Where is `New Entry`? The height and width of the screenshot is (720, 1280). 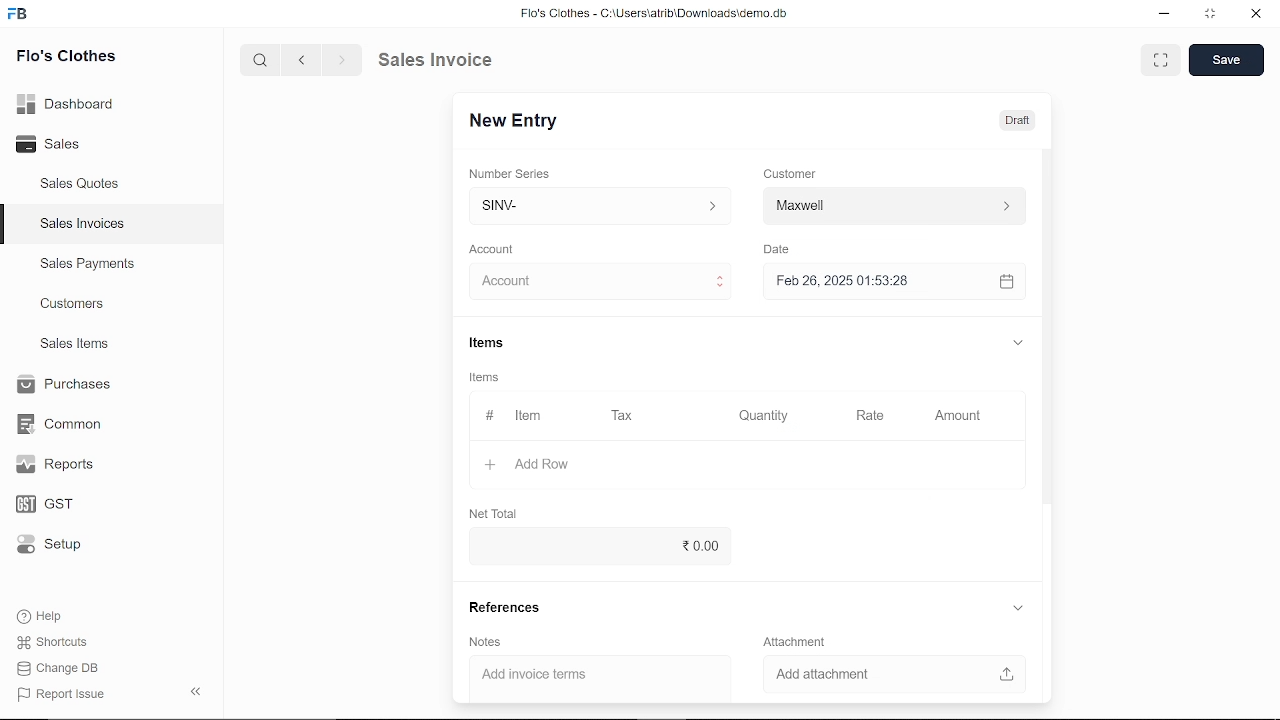 New Entry is located at coordinates (521, 121).